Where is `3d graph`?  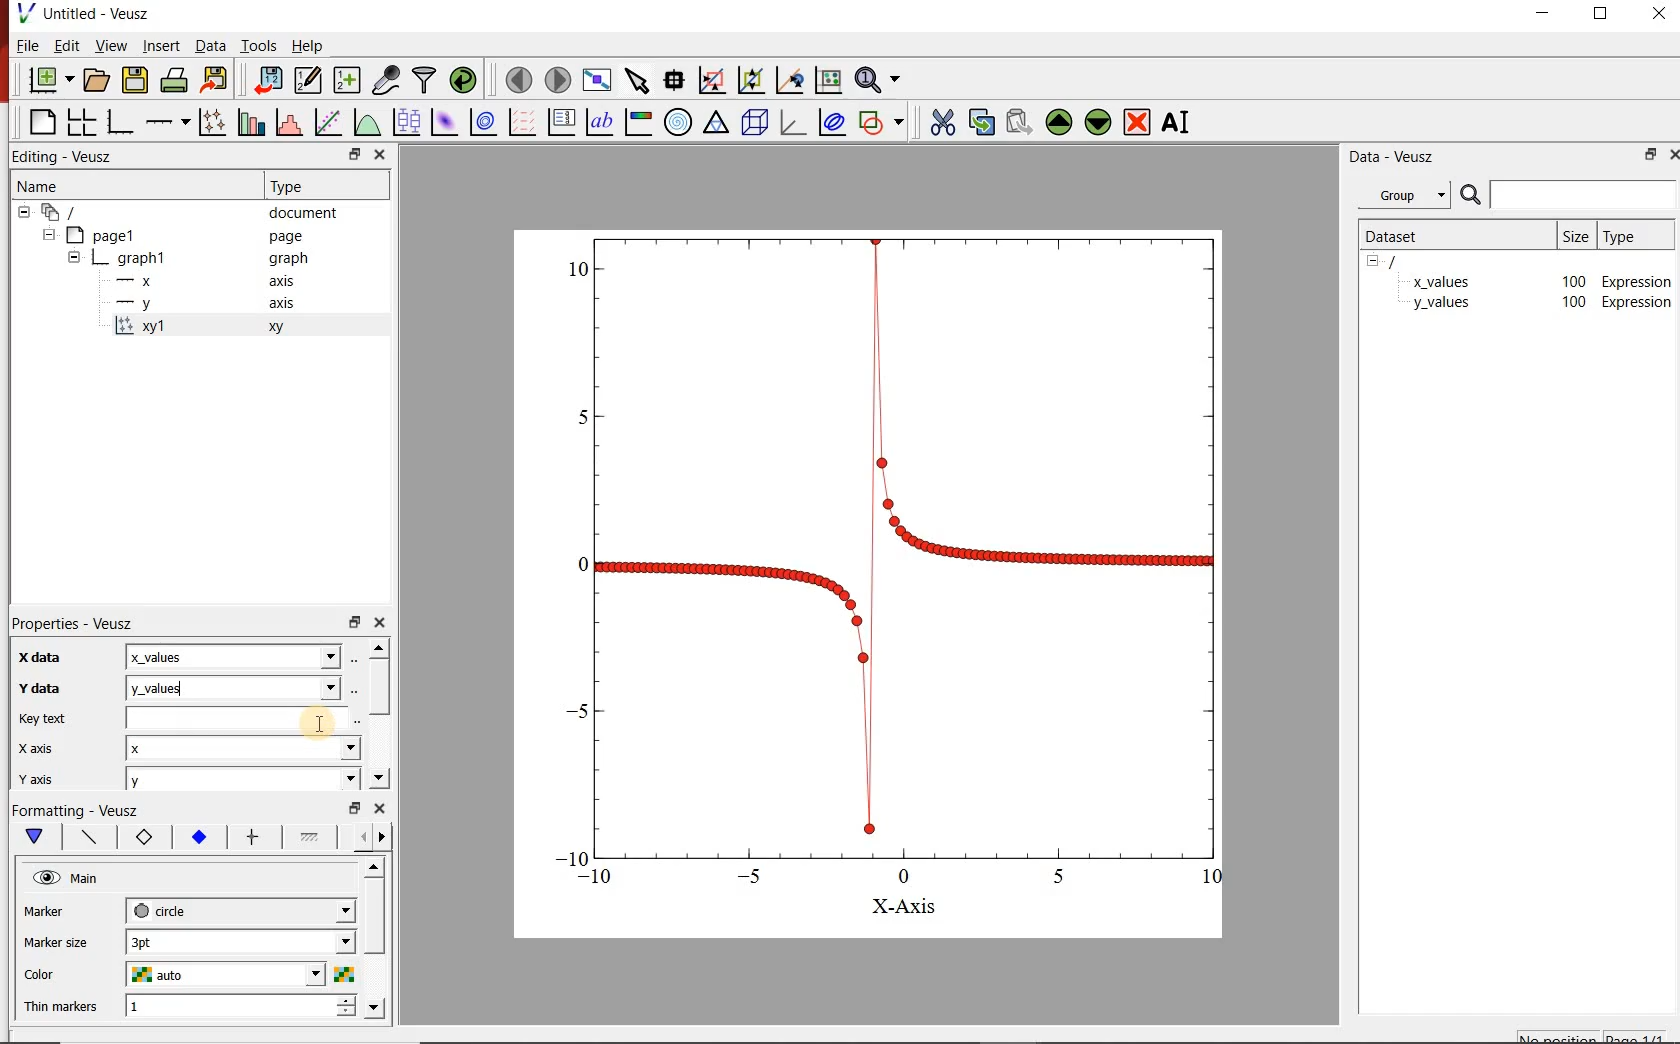
3d graph is located at coordinates (794, 125).